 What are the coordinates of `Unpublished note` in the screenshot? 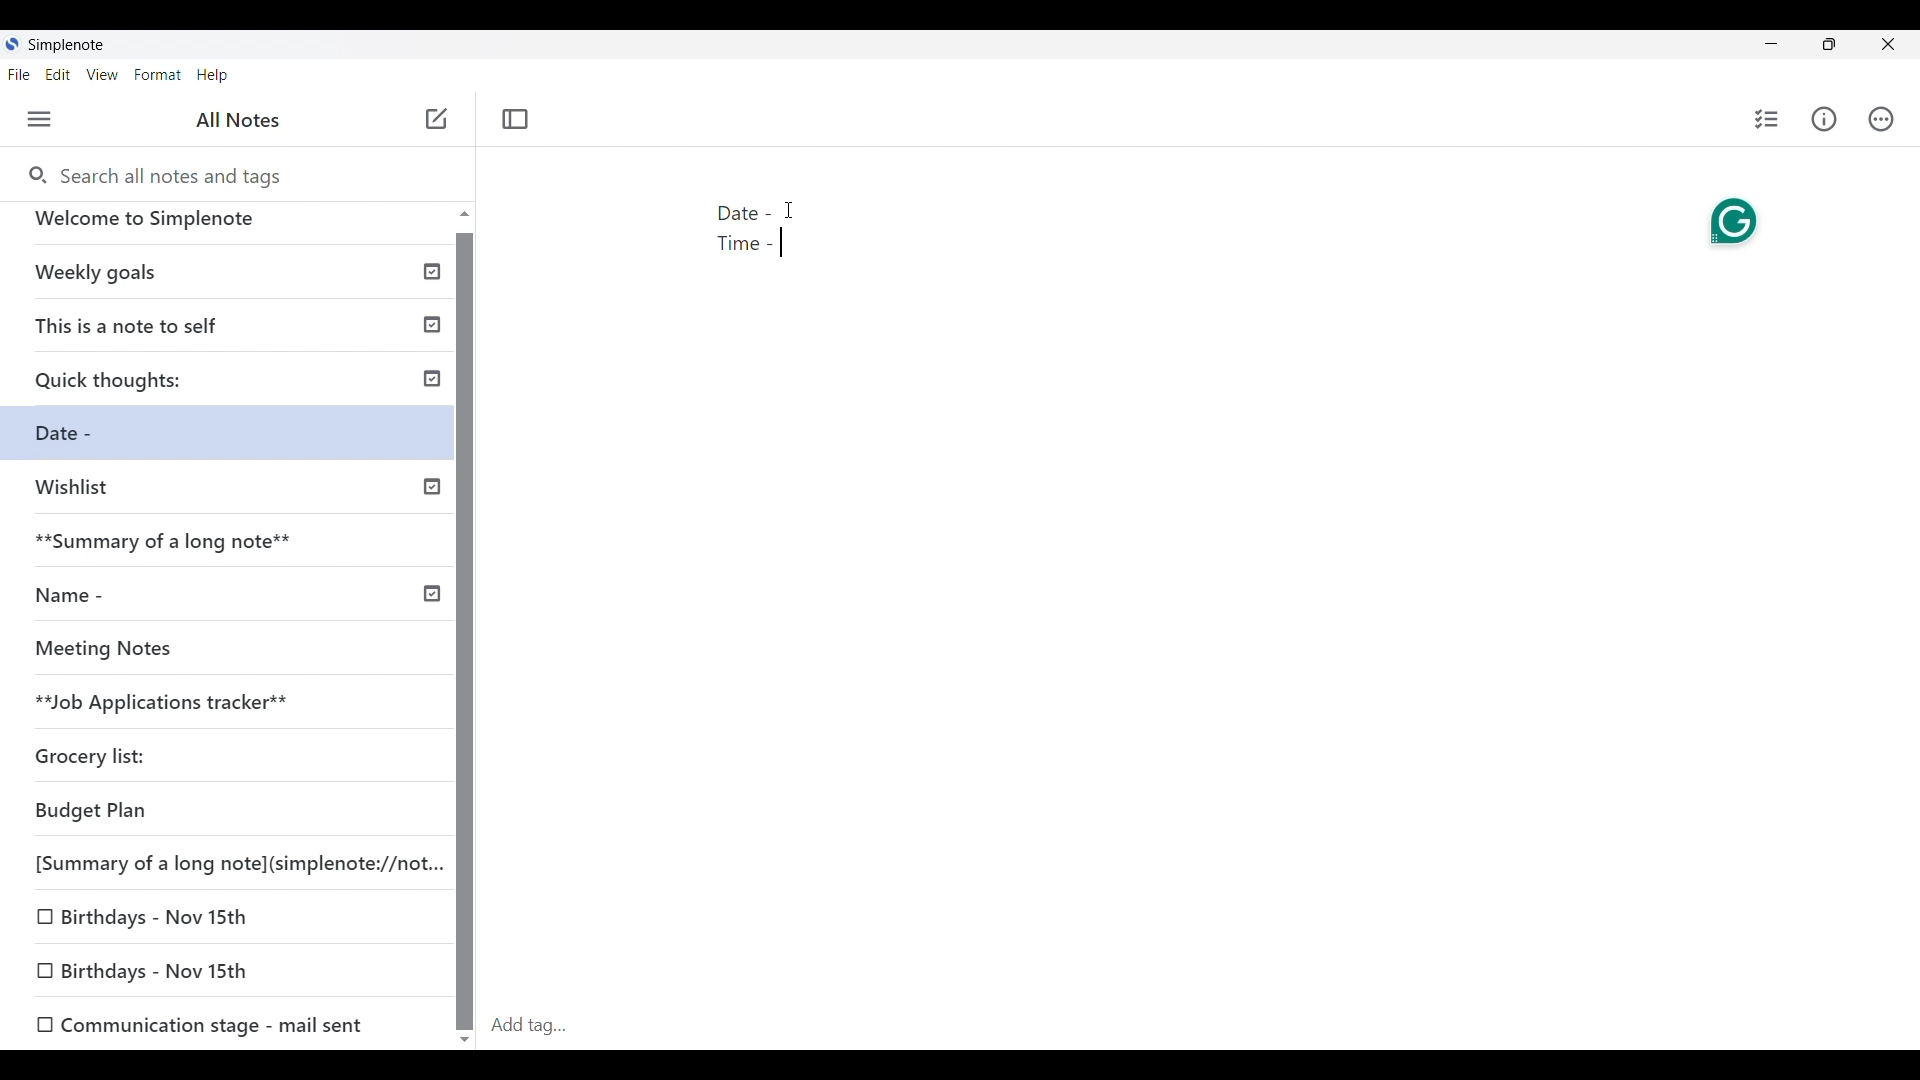 It's located at (201, 1022).